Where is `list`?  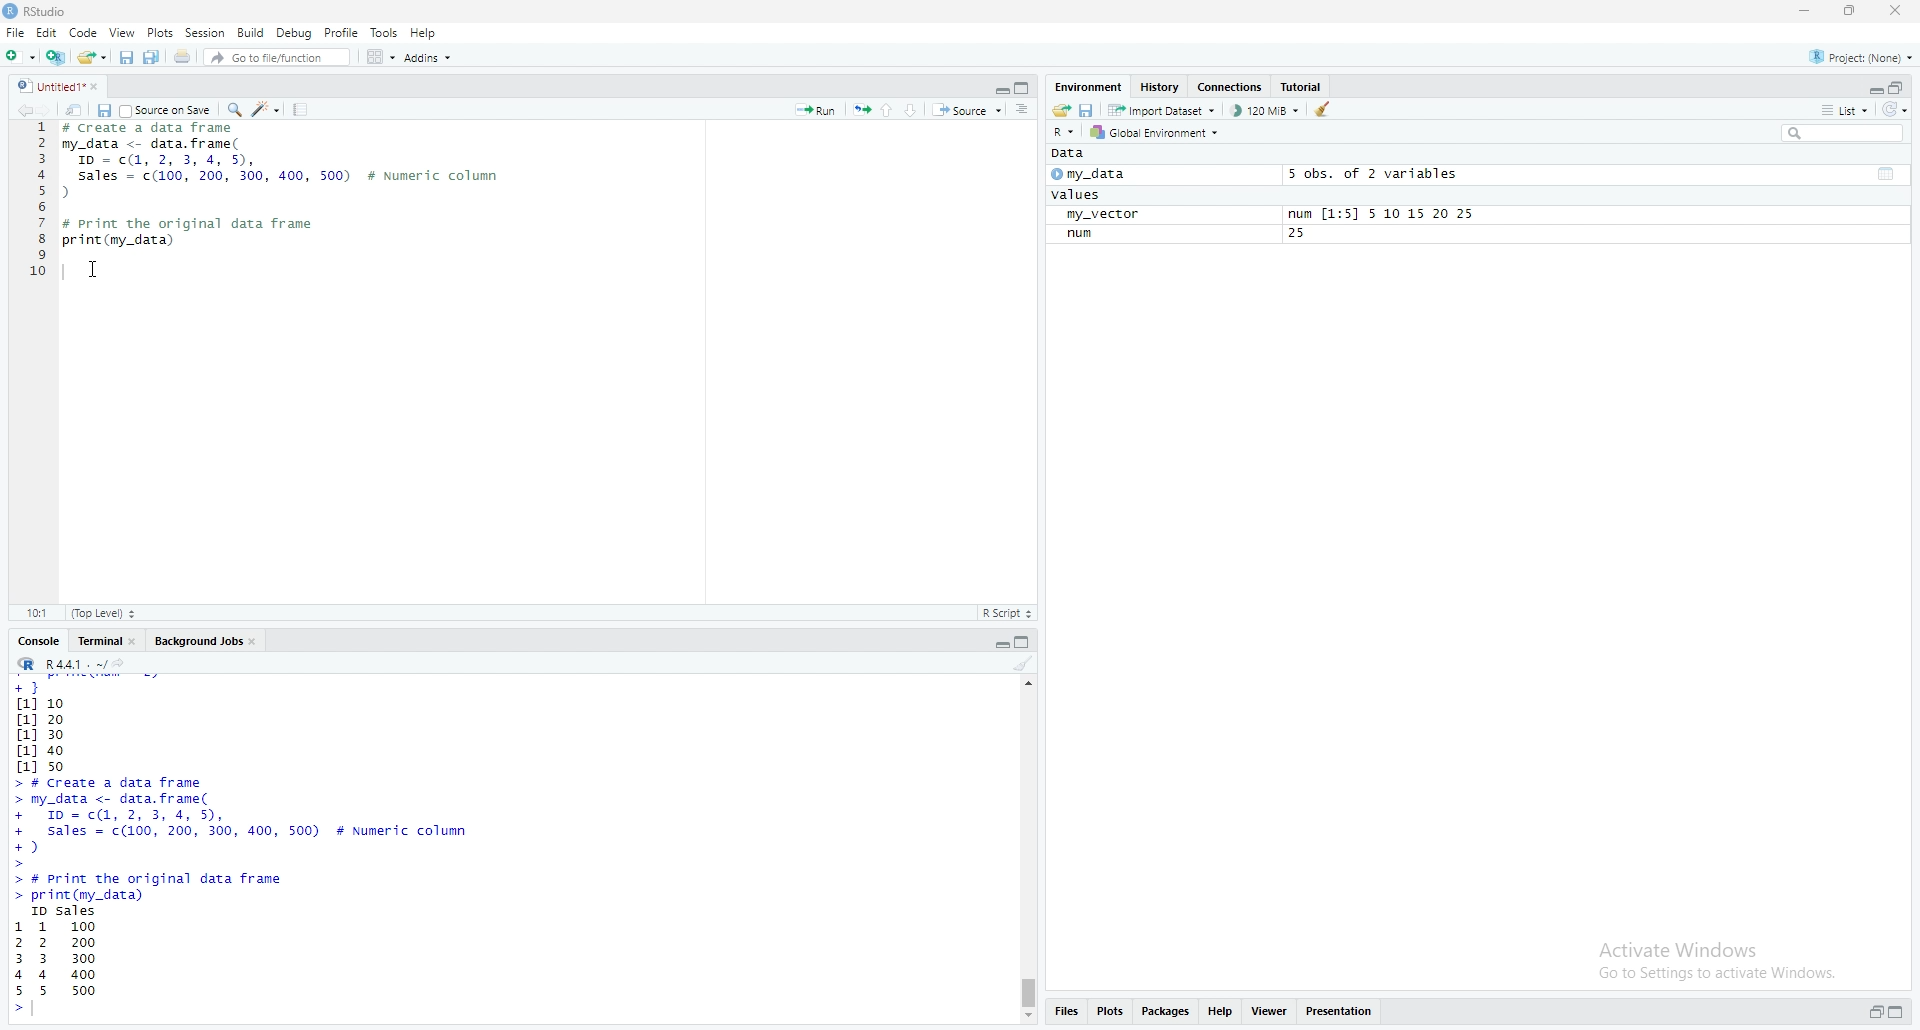
list is located at coordinates (1840, 113).